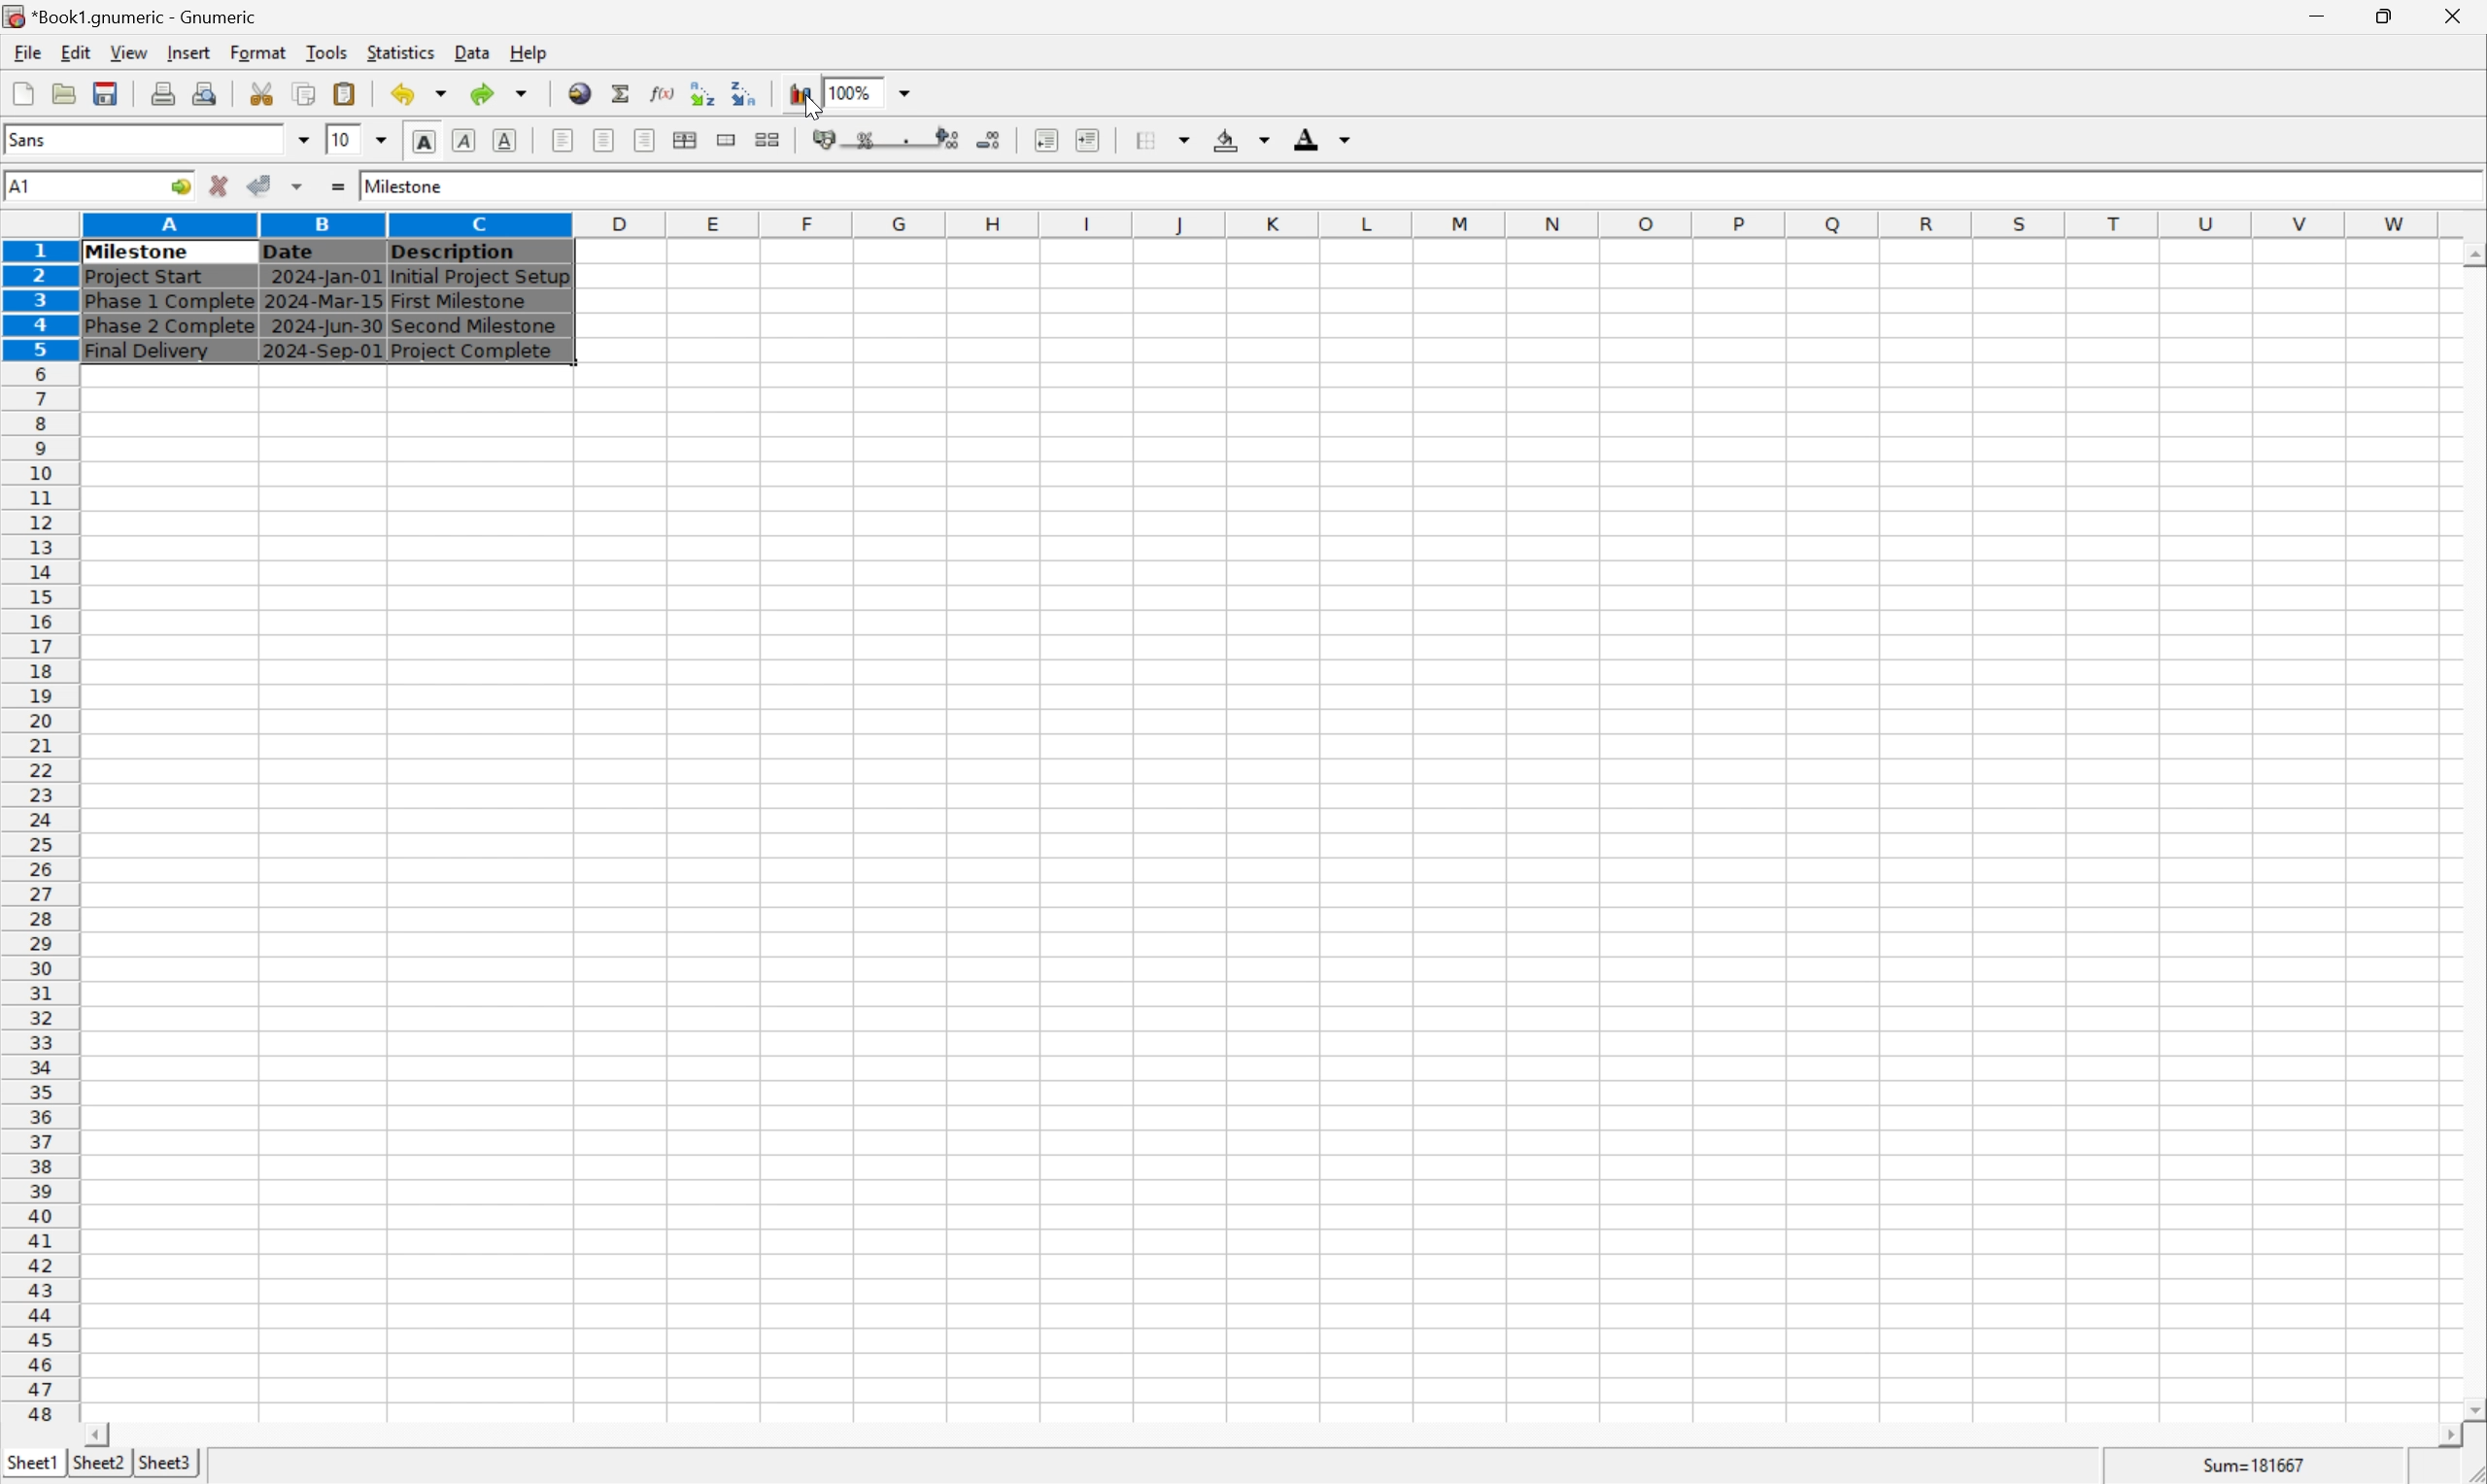 The width and height of the screenshot is (2487, 1484). I want to click on increase indent, so click(1093, 140).